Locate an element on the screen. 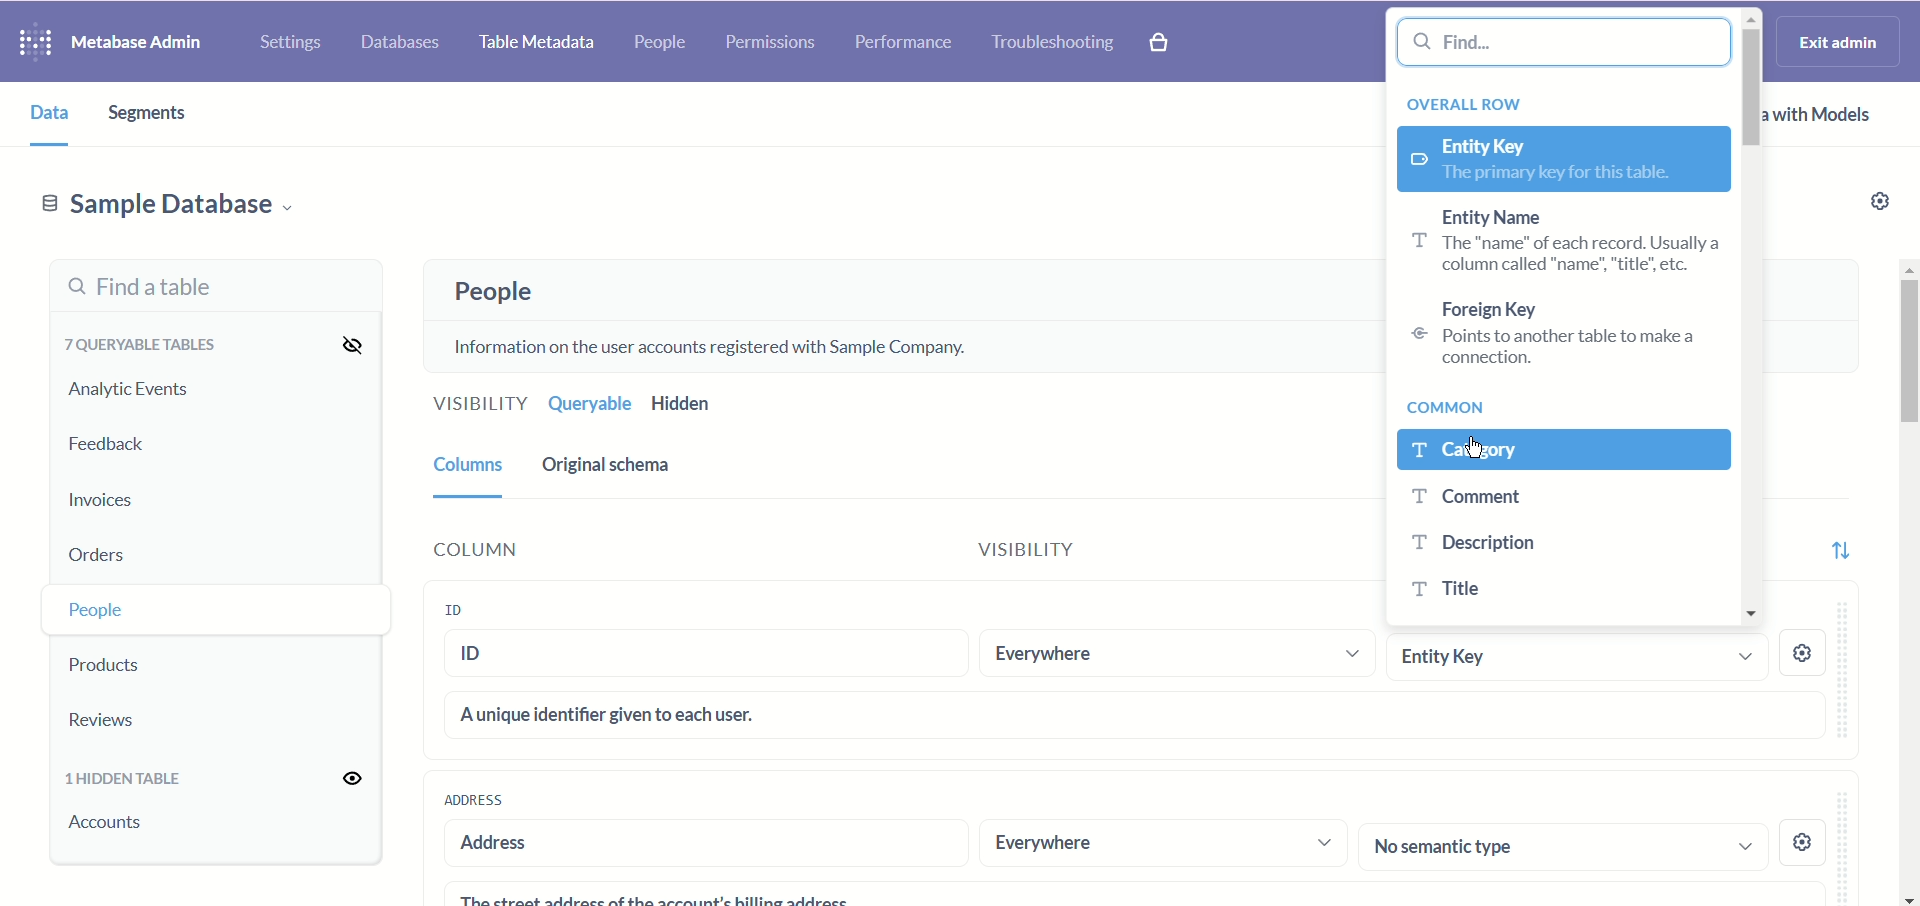 This screenshot has width=1920, height=906. Original schema is located at coordinates (610, 465).